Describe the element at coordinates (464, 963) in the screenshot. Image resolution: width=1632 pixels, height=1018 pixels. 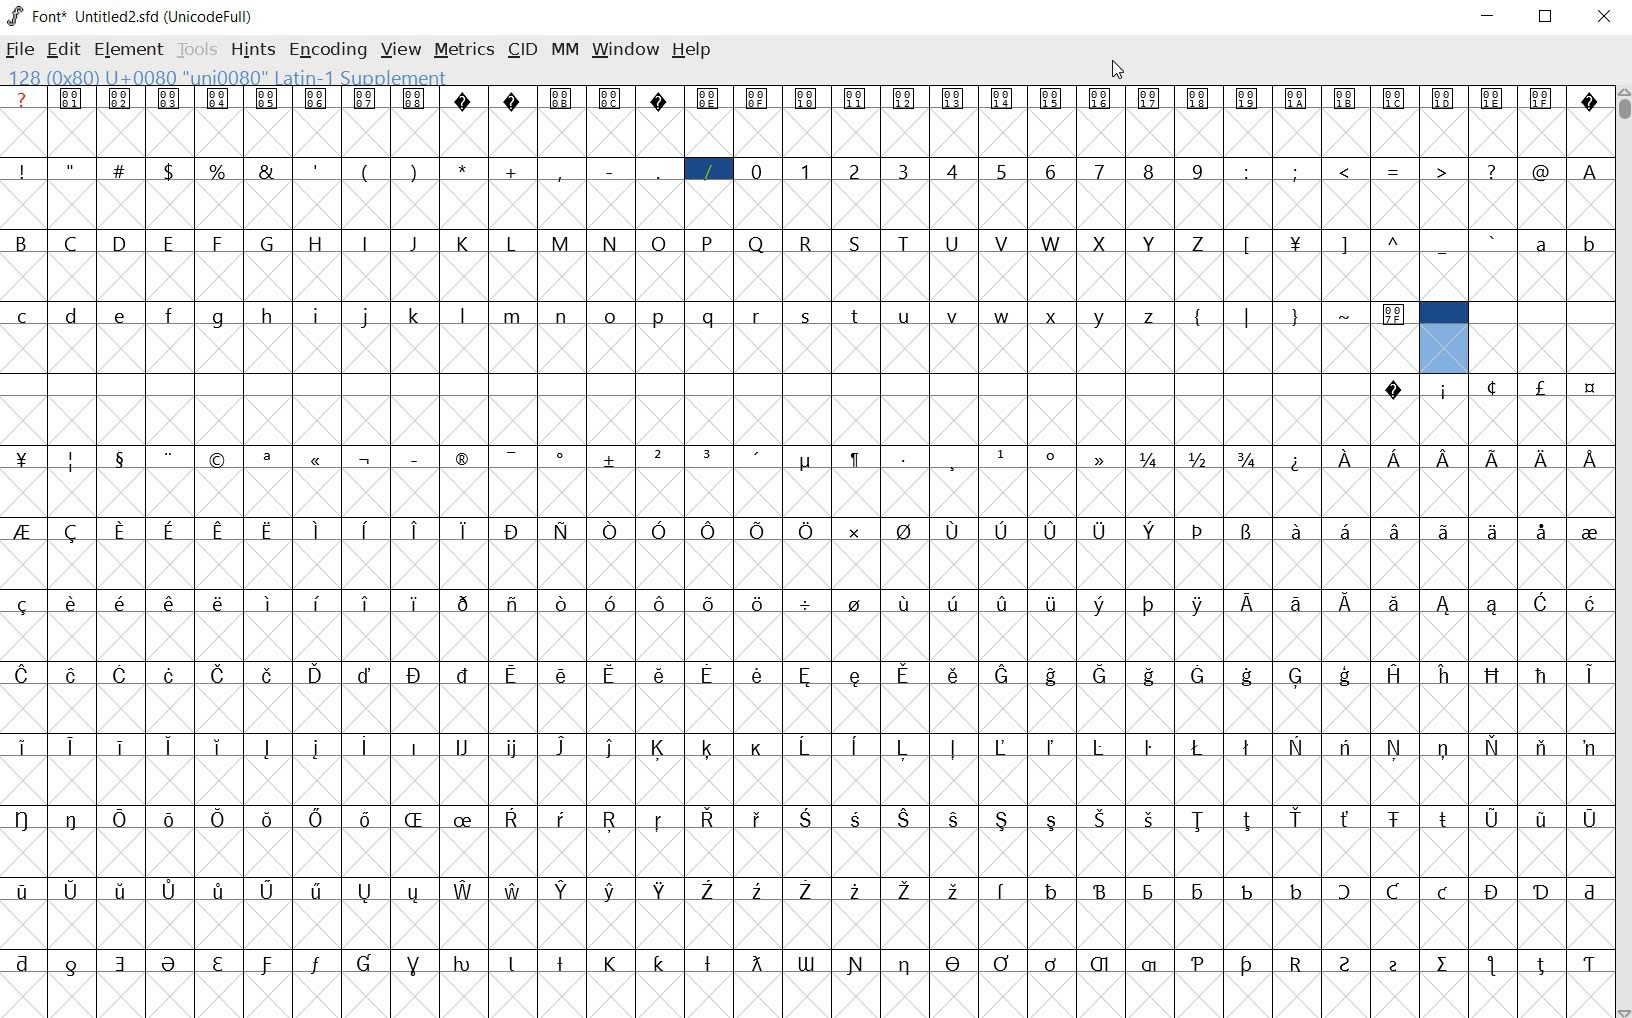
I see `Symbol` at that location.